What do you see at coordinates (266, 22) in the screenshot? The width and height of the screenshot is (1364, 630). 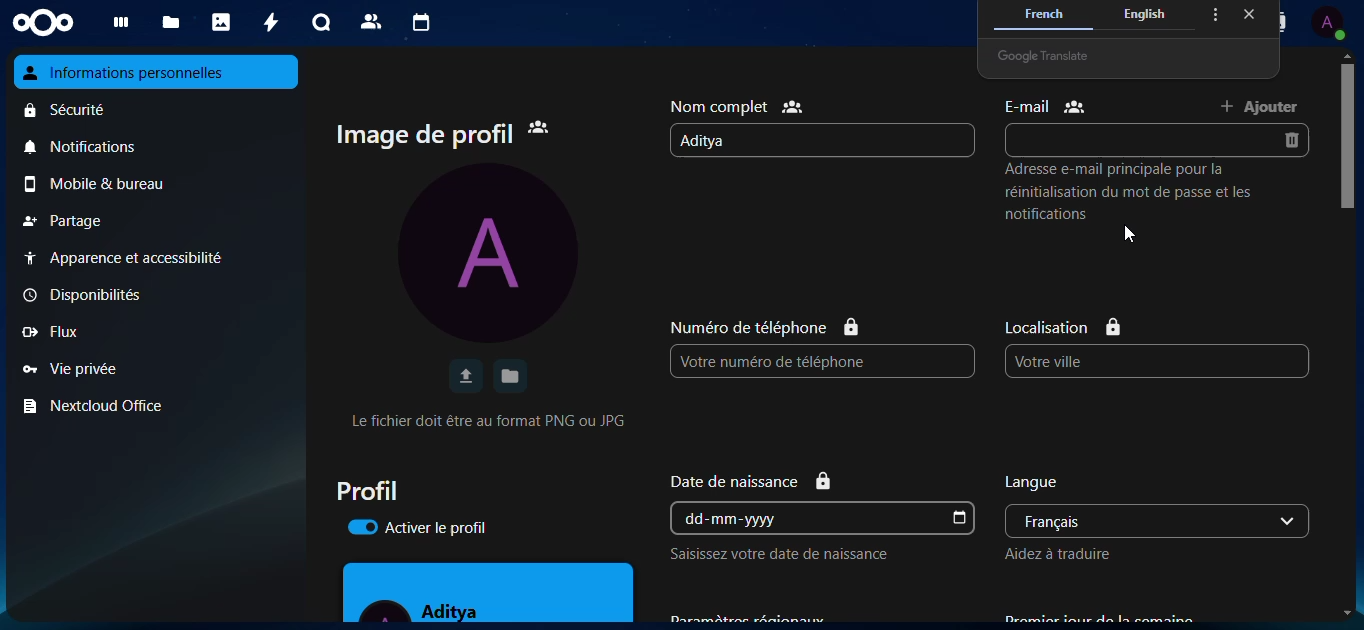 I see `activity` at bounding box center [266, 22].